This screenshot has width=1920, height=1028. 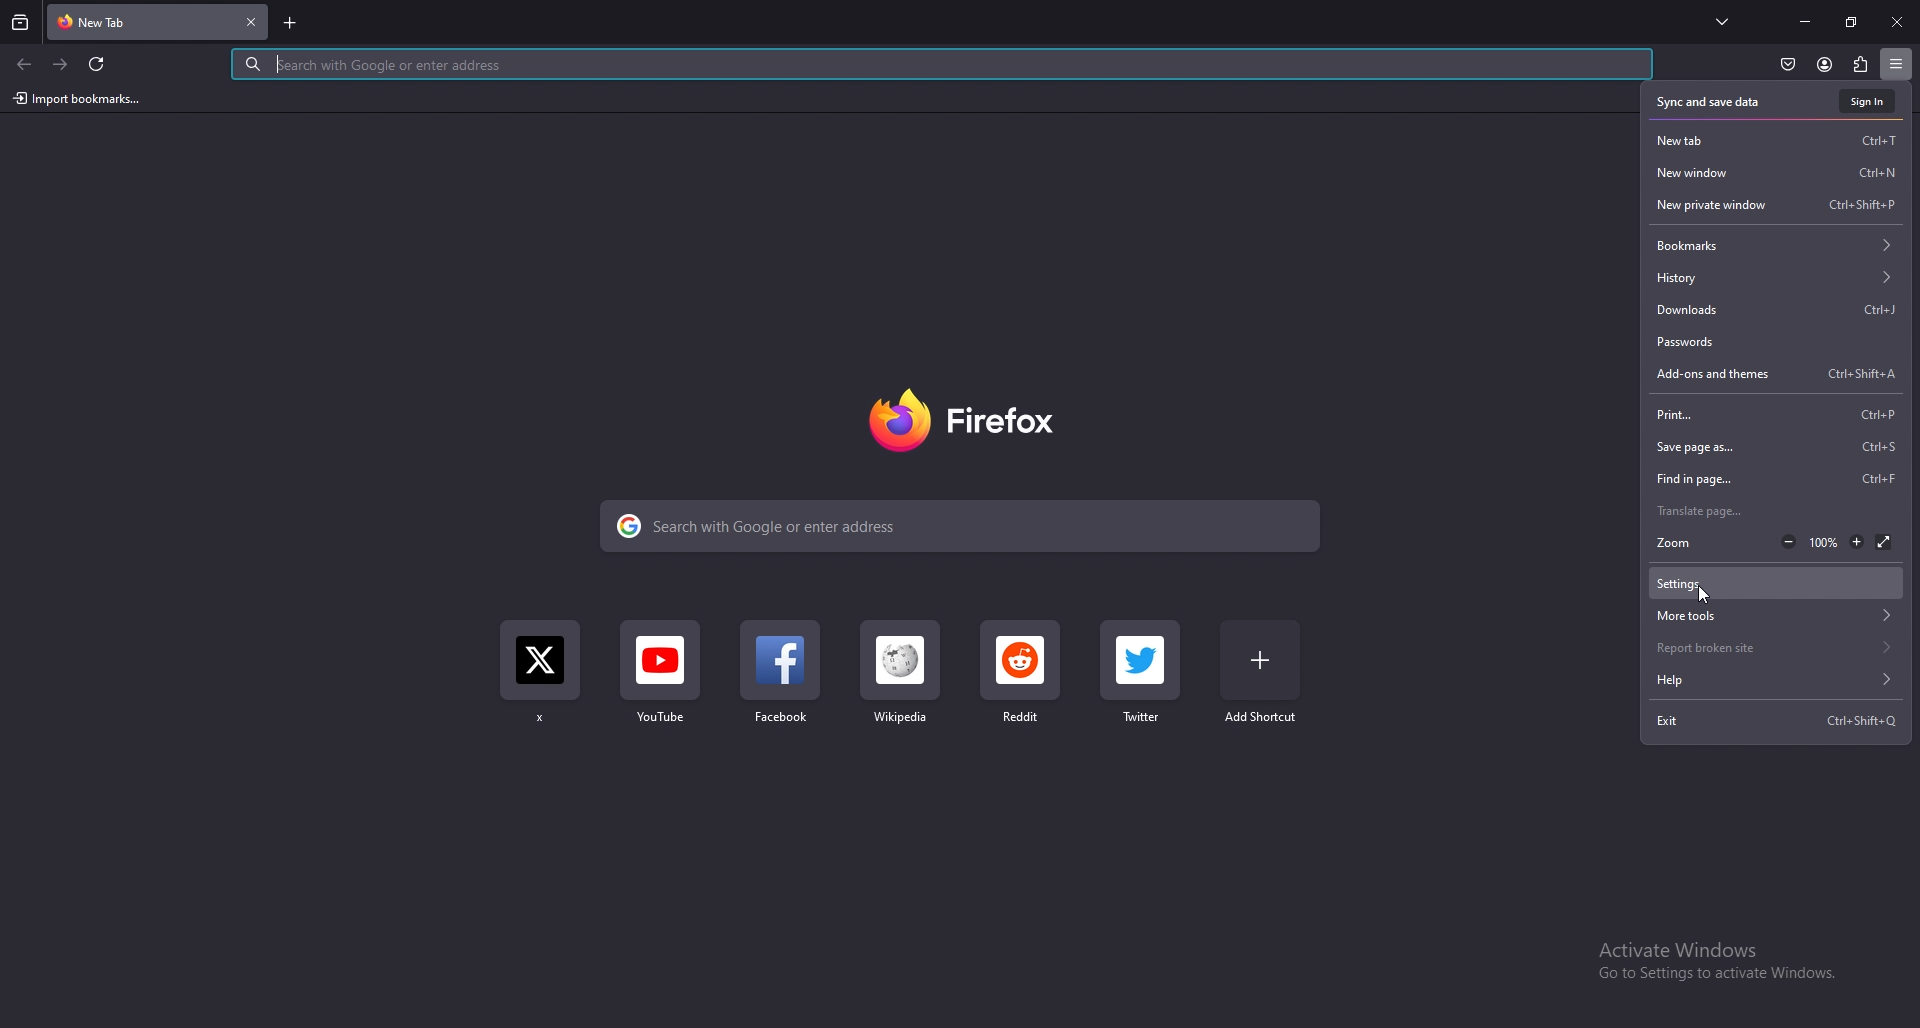 I want to click on recent browsing, so click(x=20, y=24).